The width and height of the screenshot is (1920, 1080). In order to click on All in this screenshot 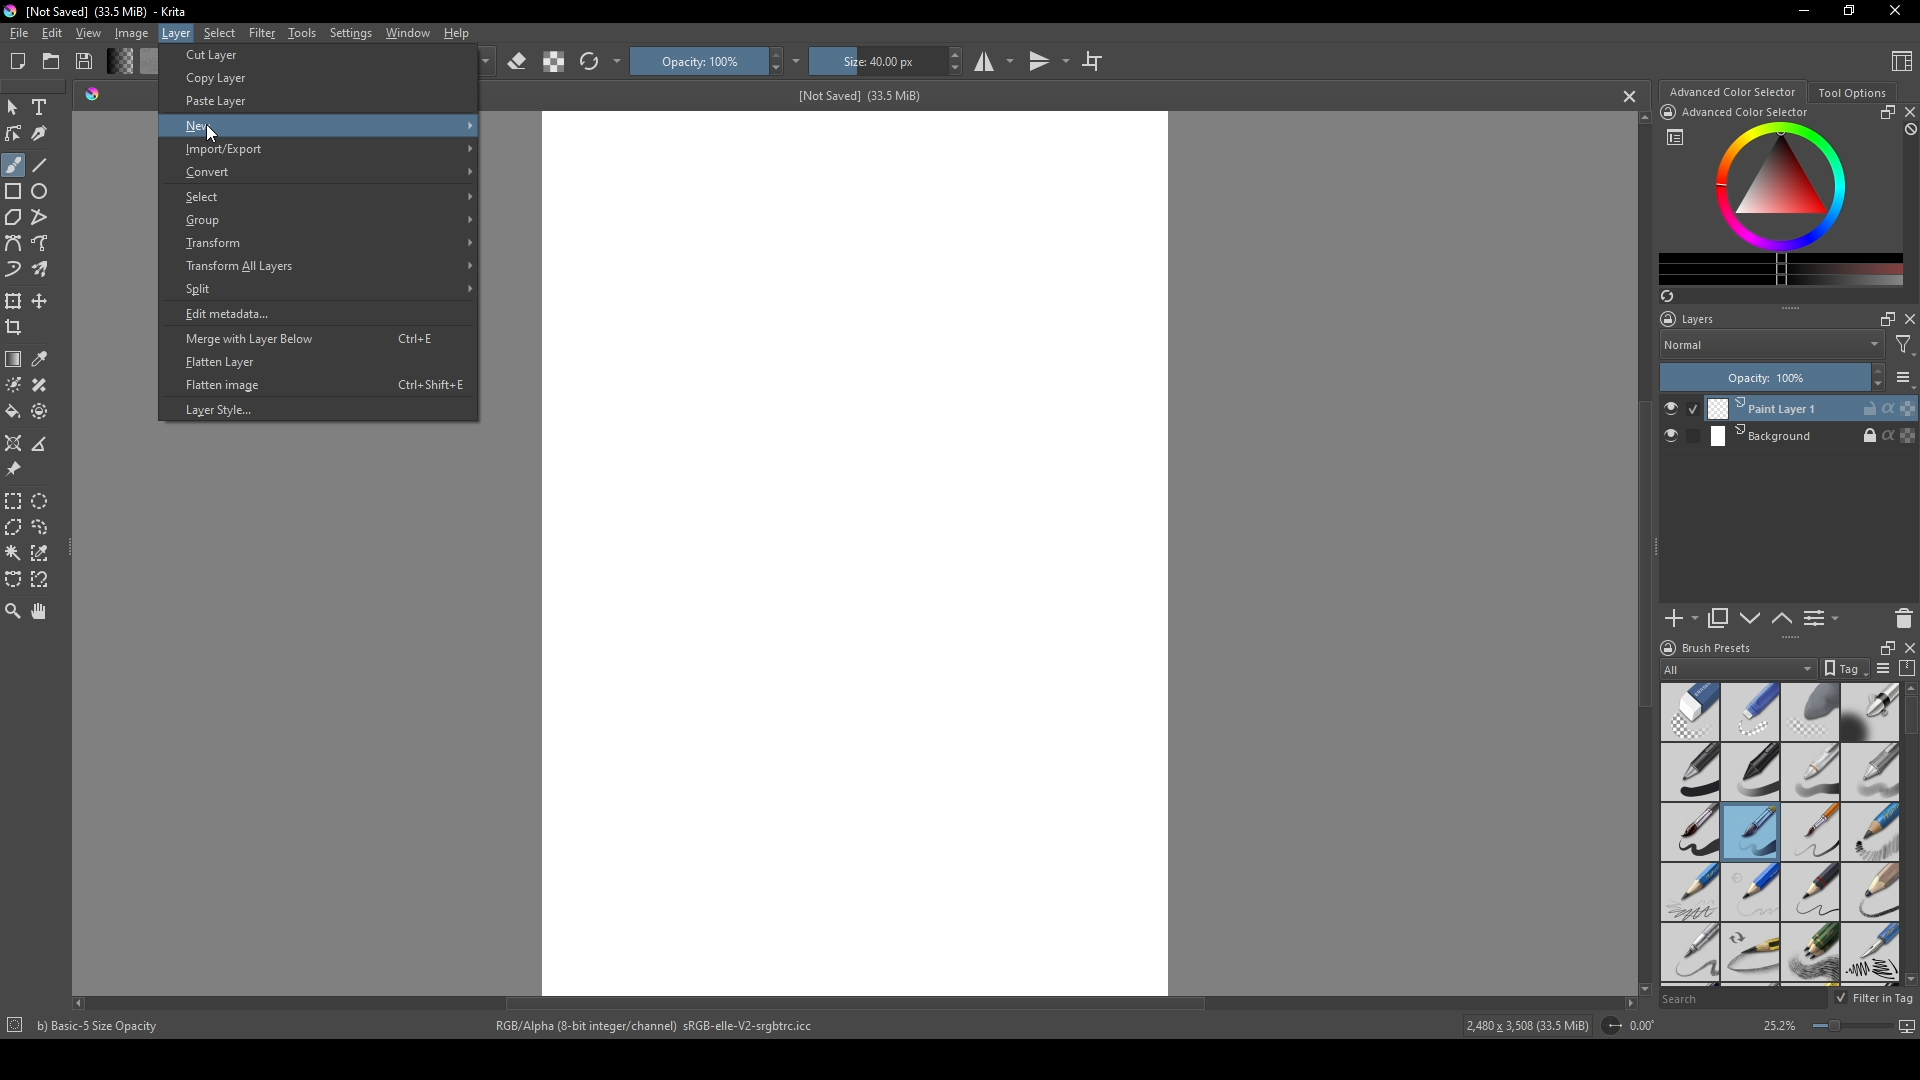, I will do `click(1738, 669)`.